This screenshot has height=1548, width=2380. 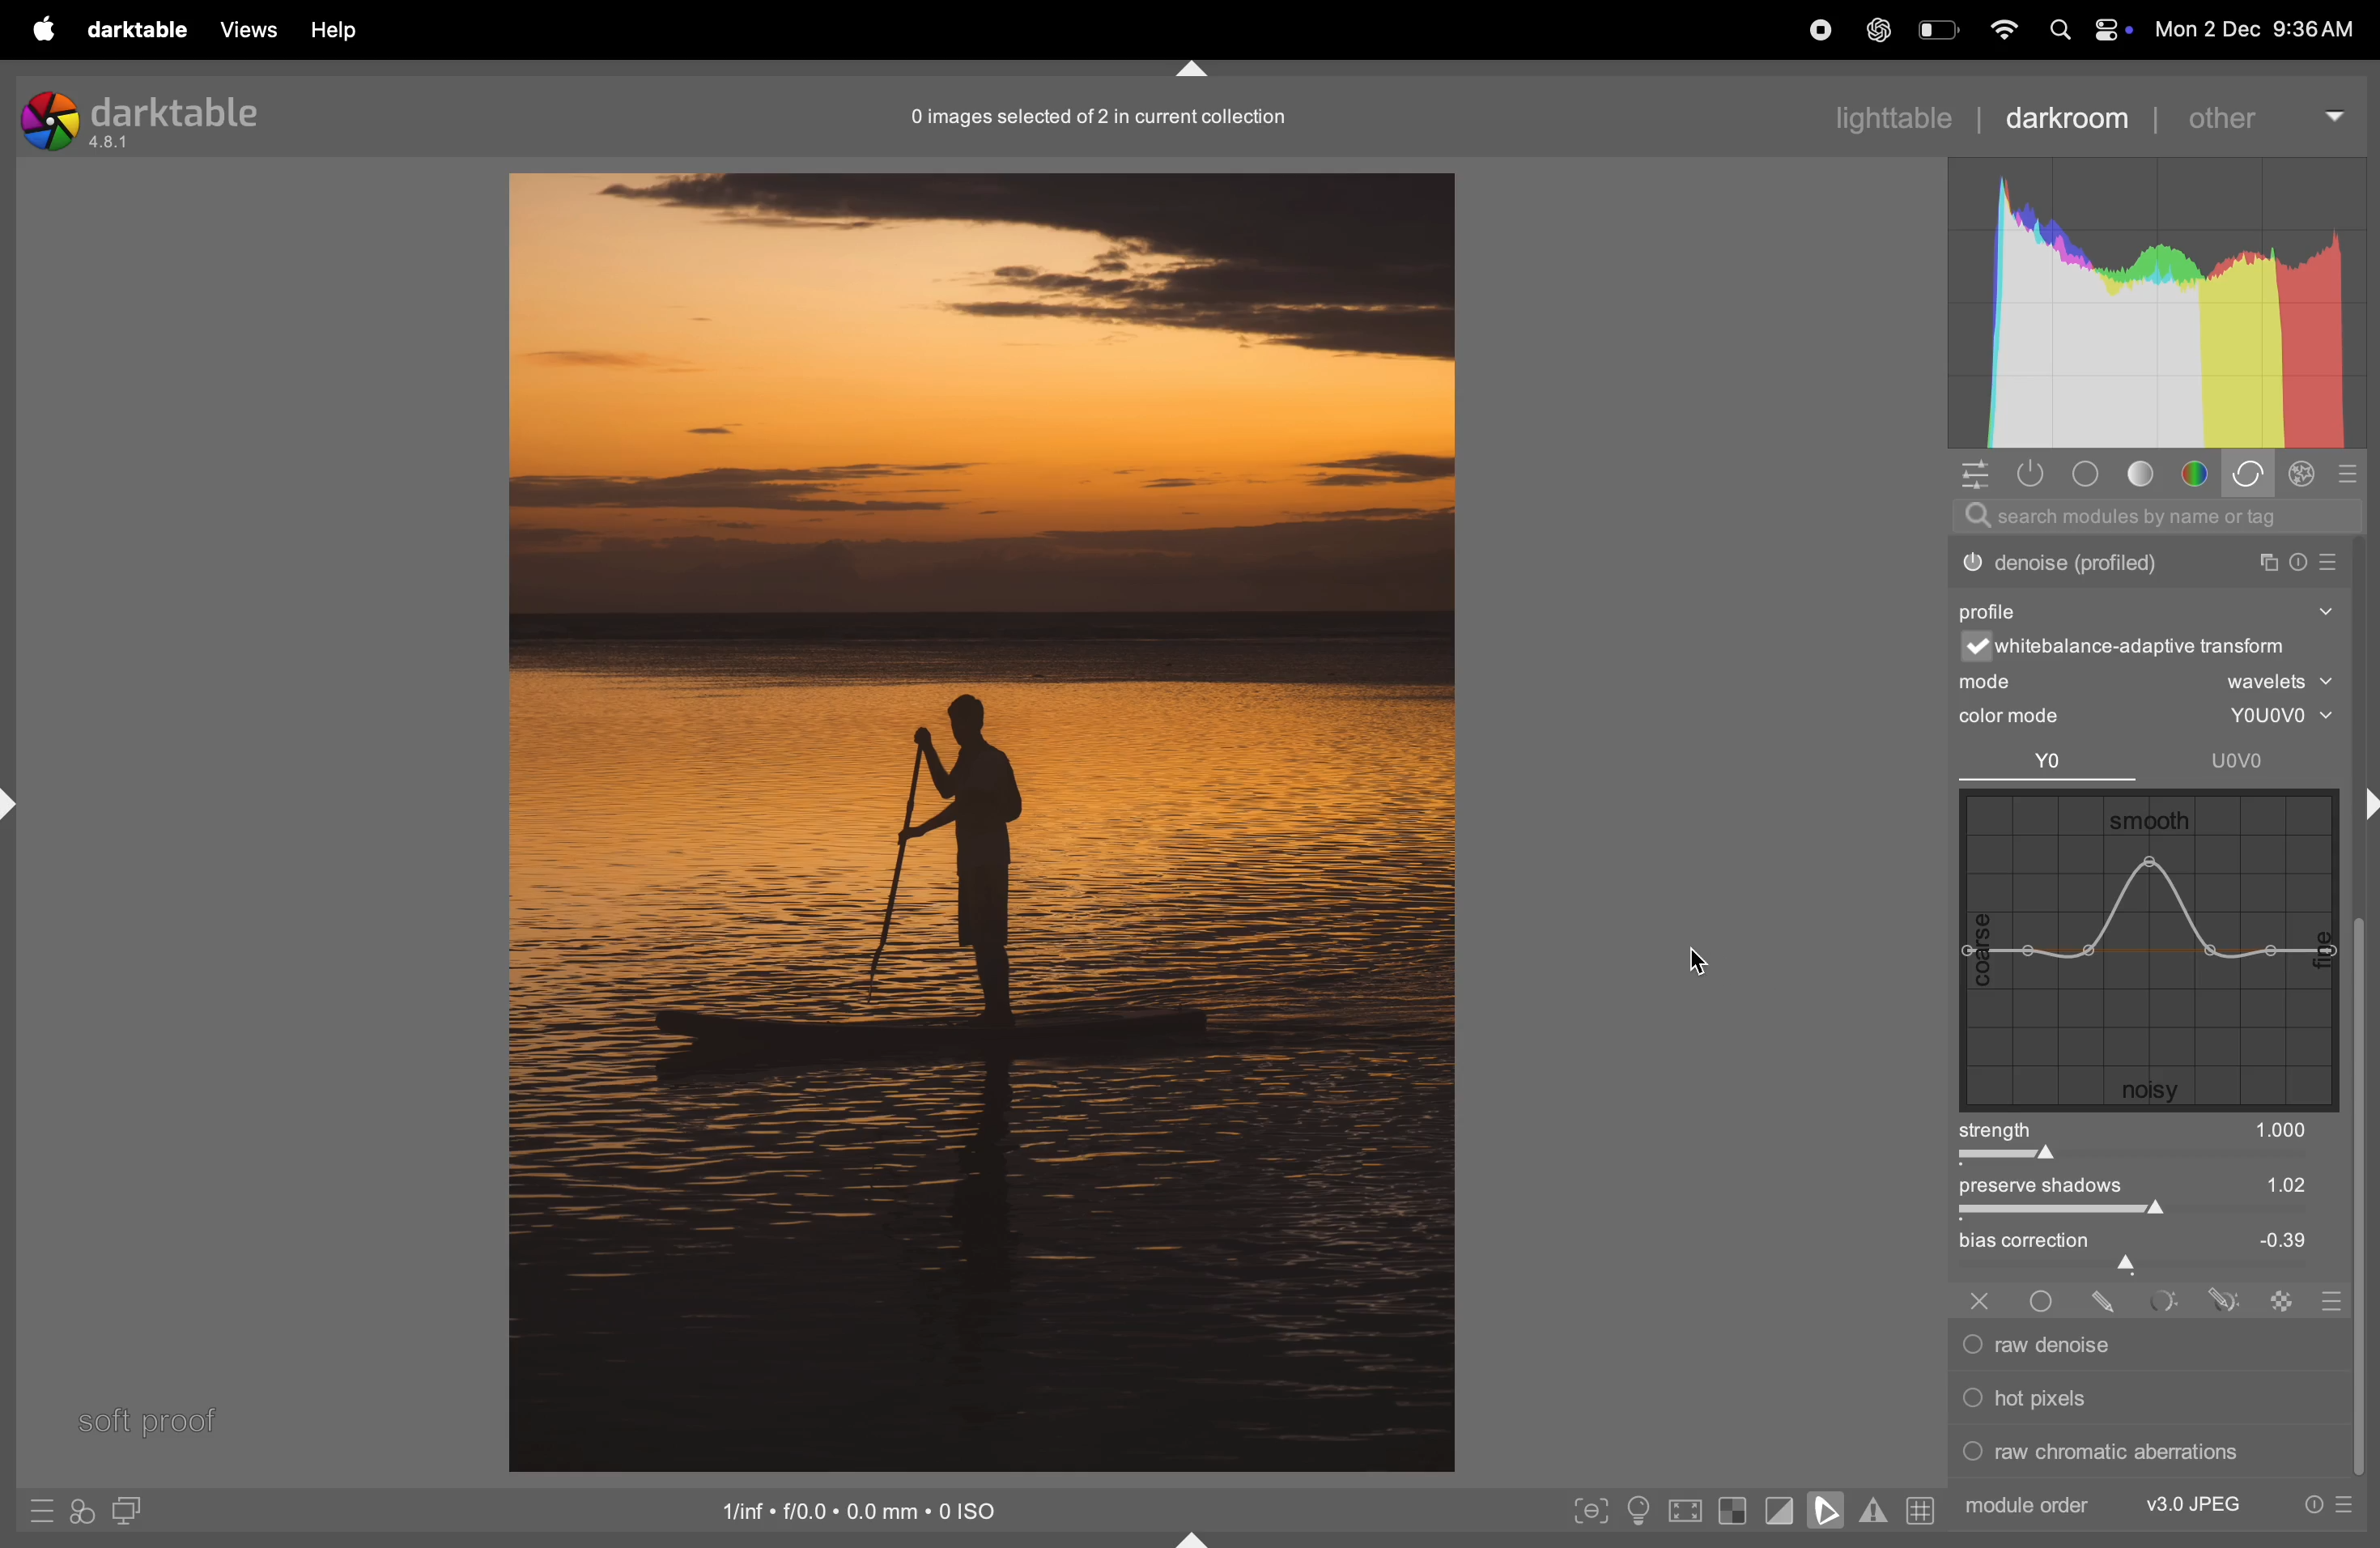 I want to click on quick acess panel, so click(x=1979, y=475).